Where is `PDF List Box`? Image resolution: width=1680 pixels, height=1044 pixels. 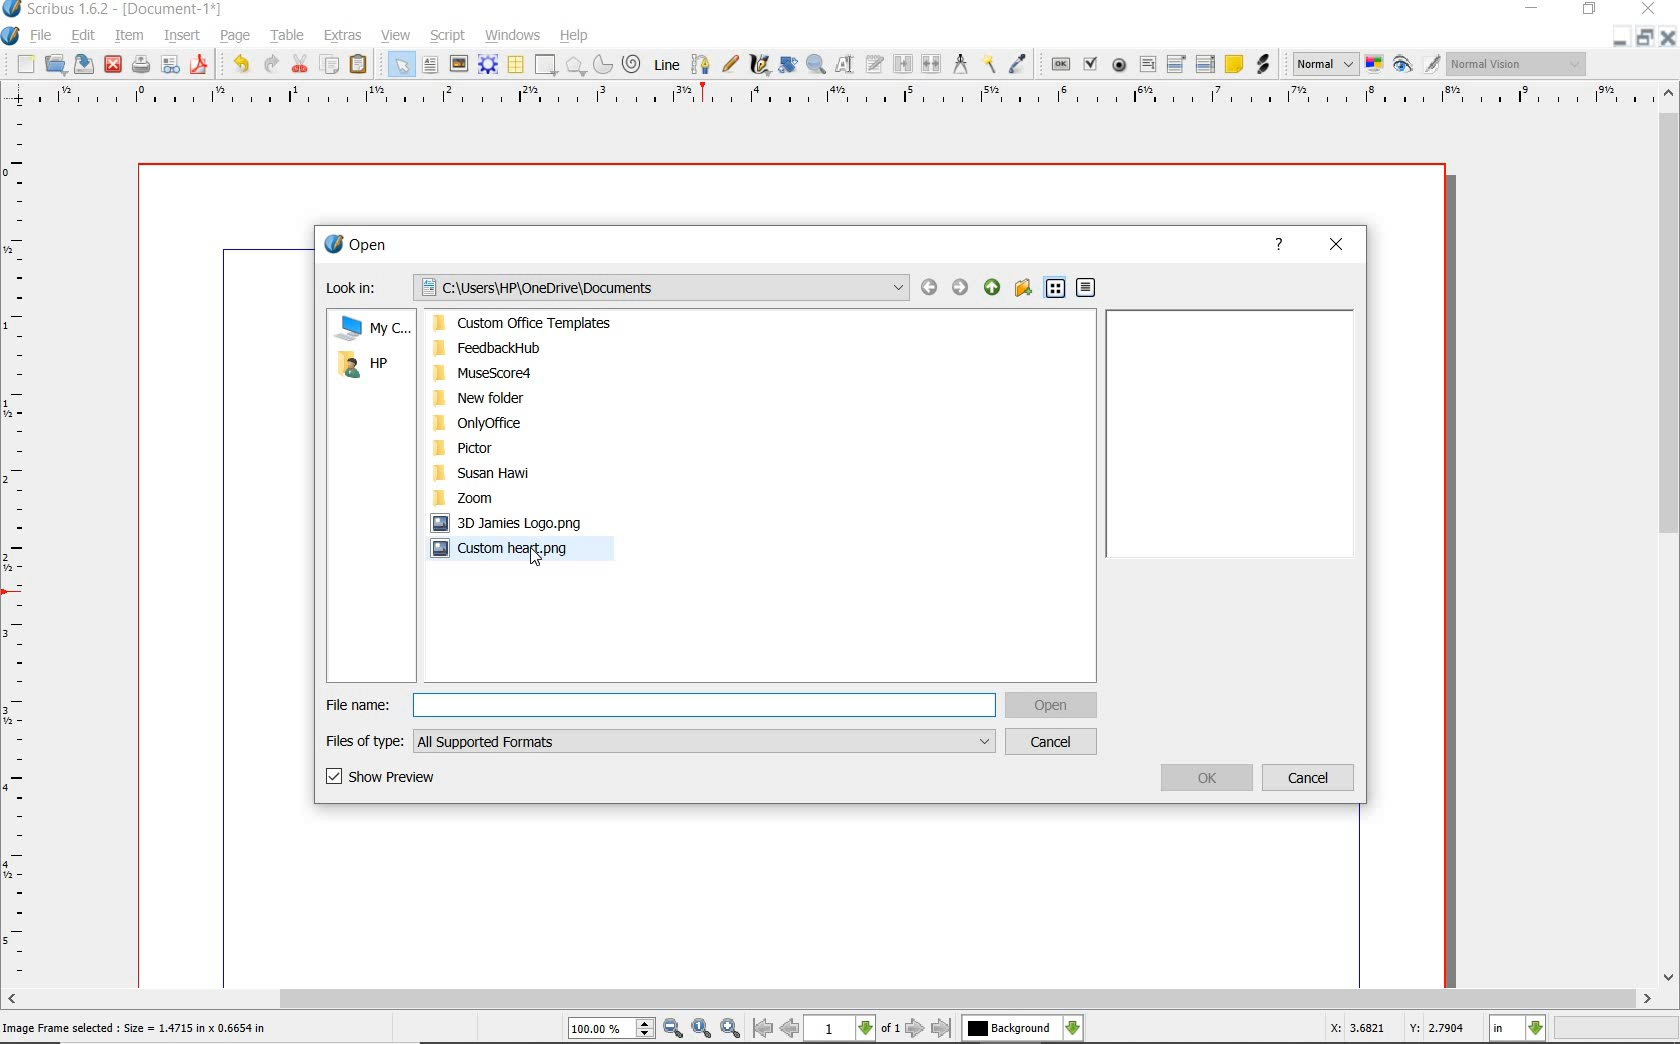 PDF List Box is located at coordinates (1205, 64).